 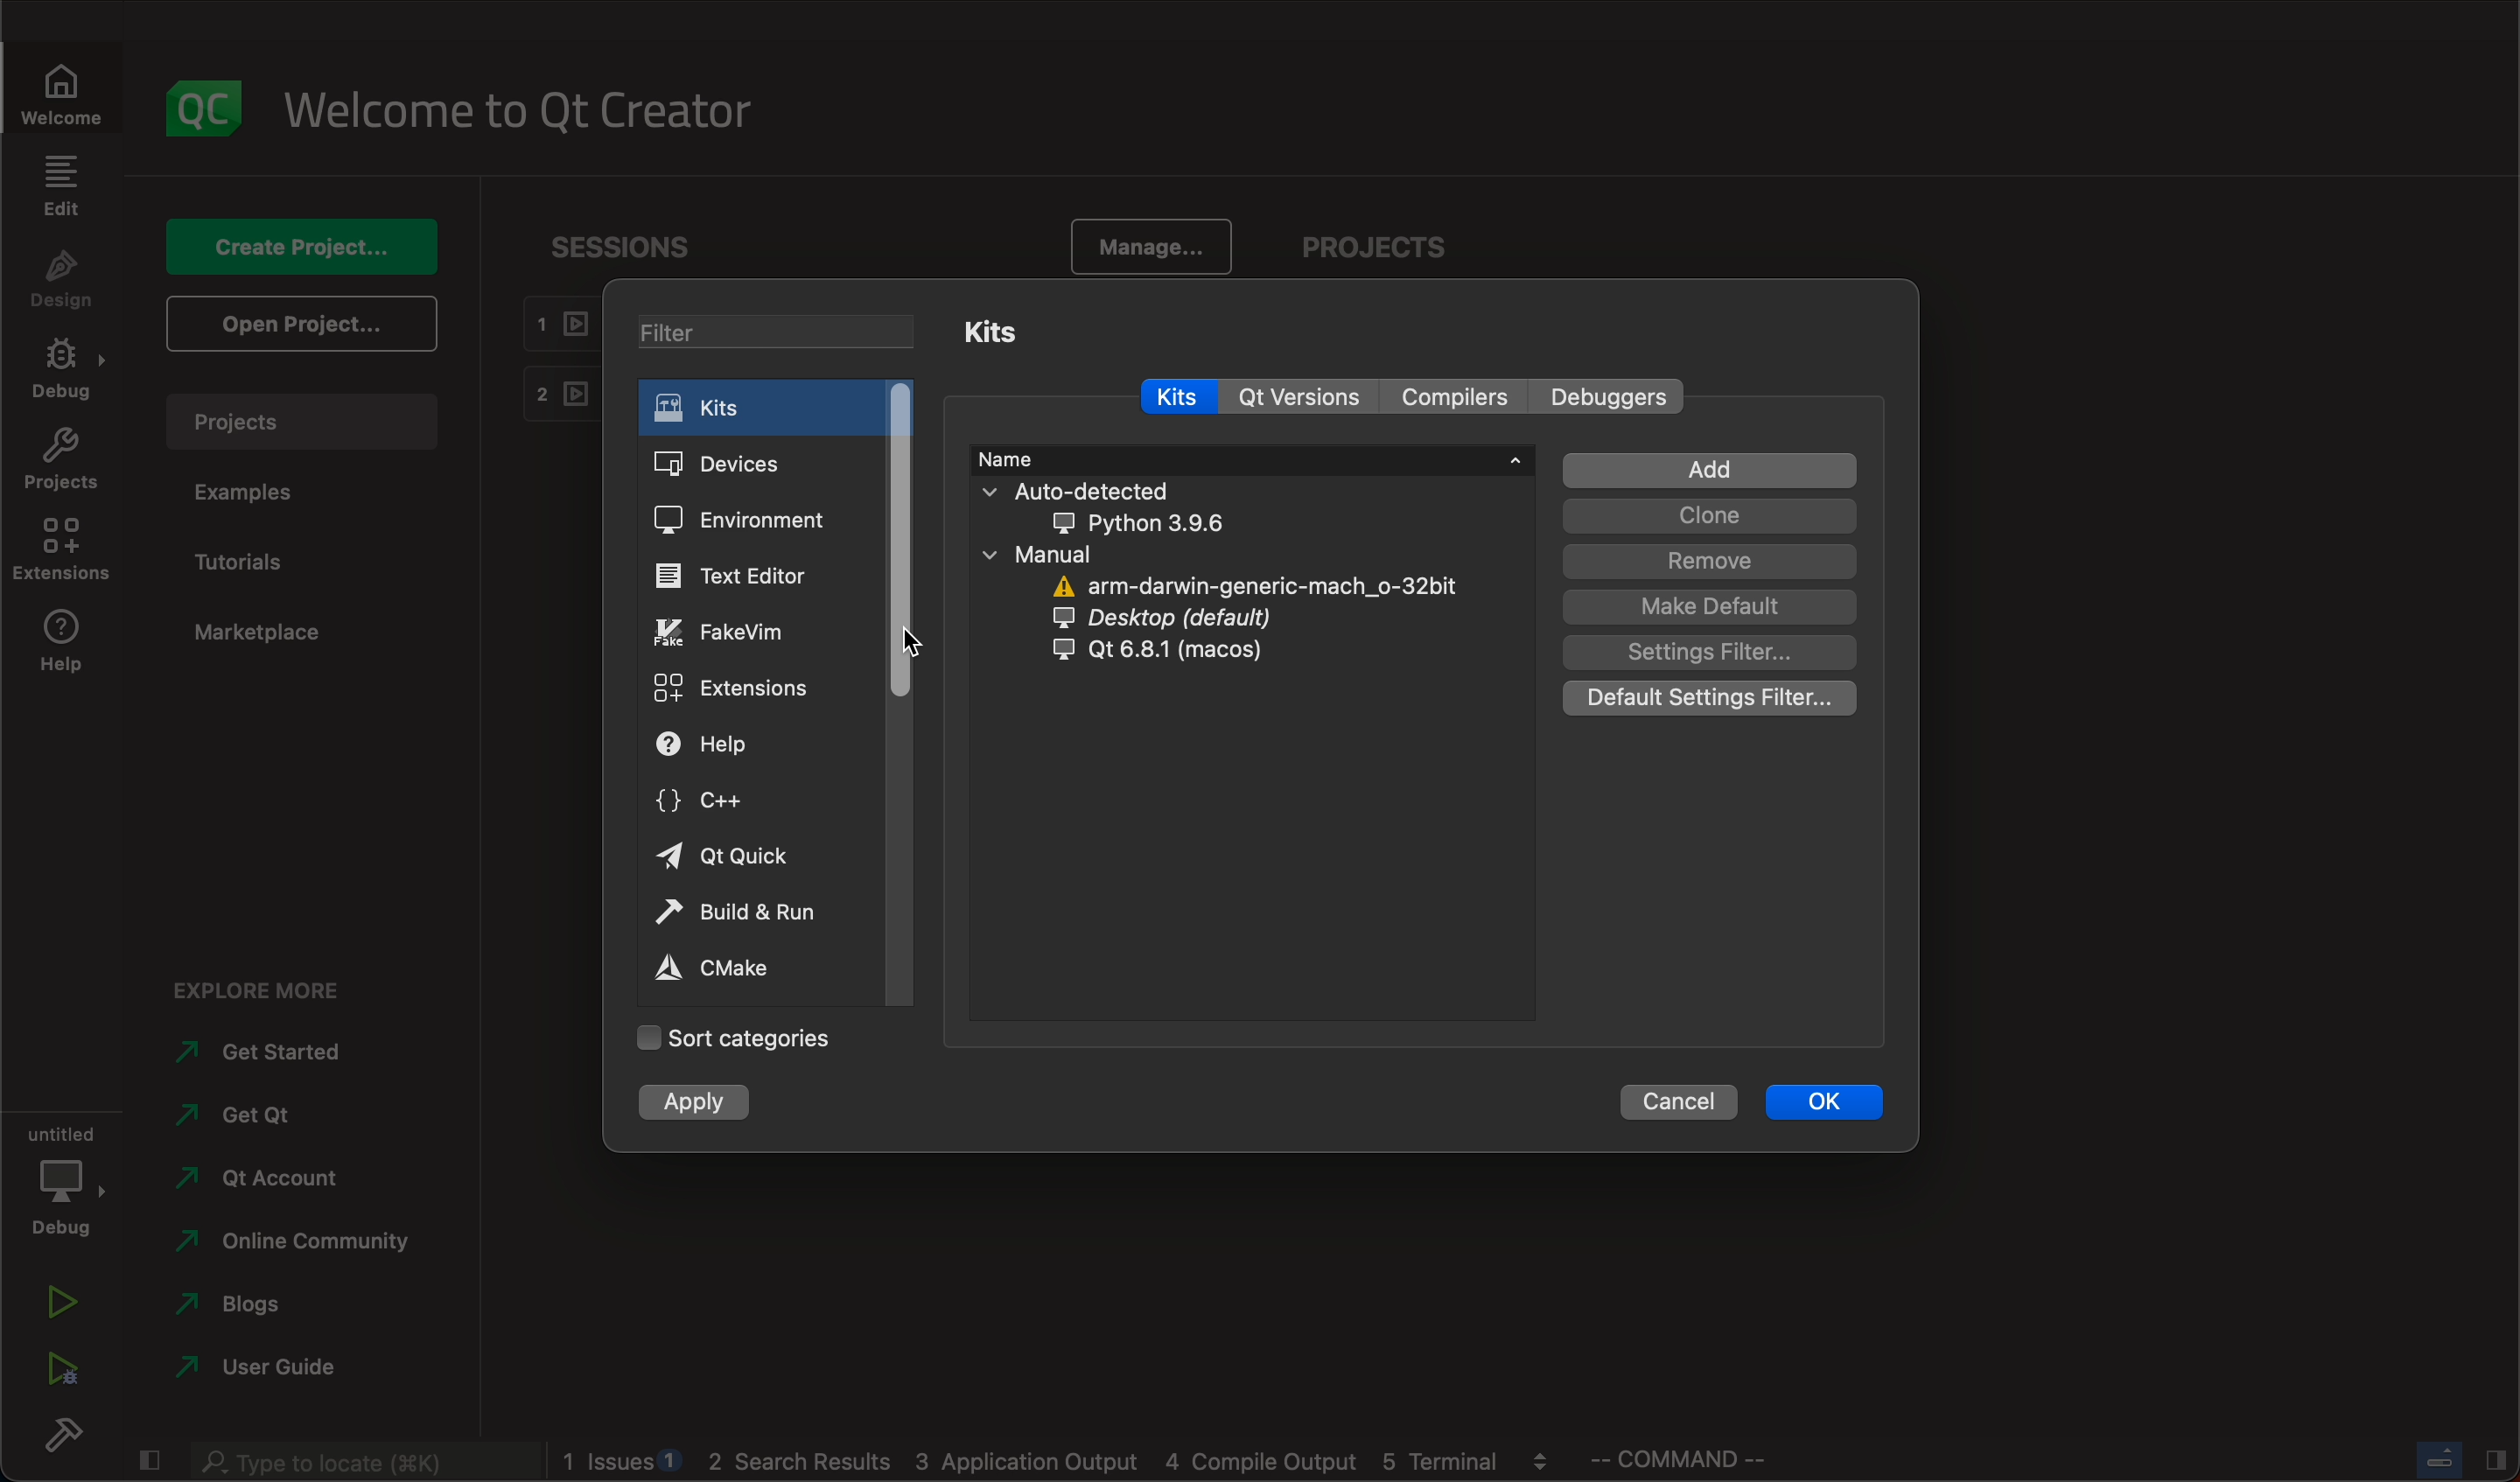 I want to click on open, so click(x=300, y=321).